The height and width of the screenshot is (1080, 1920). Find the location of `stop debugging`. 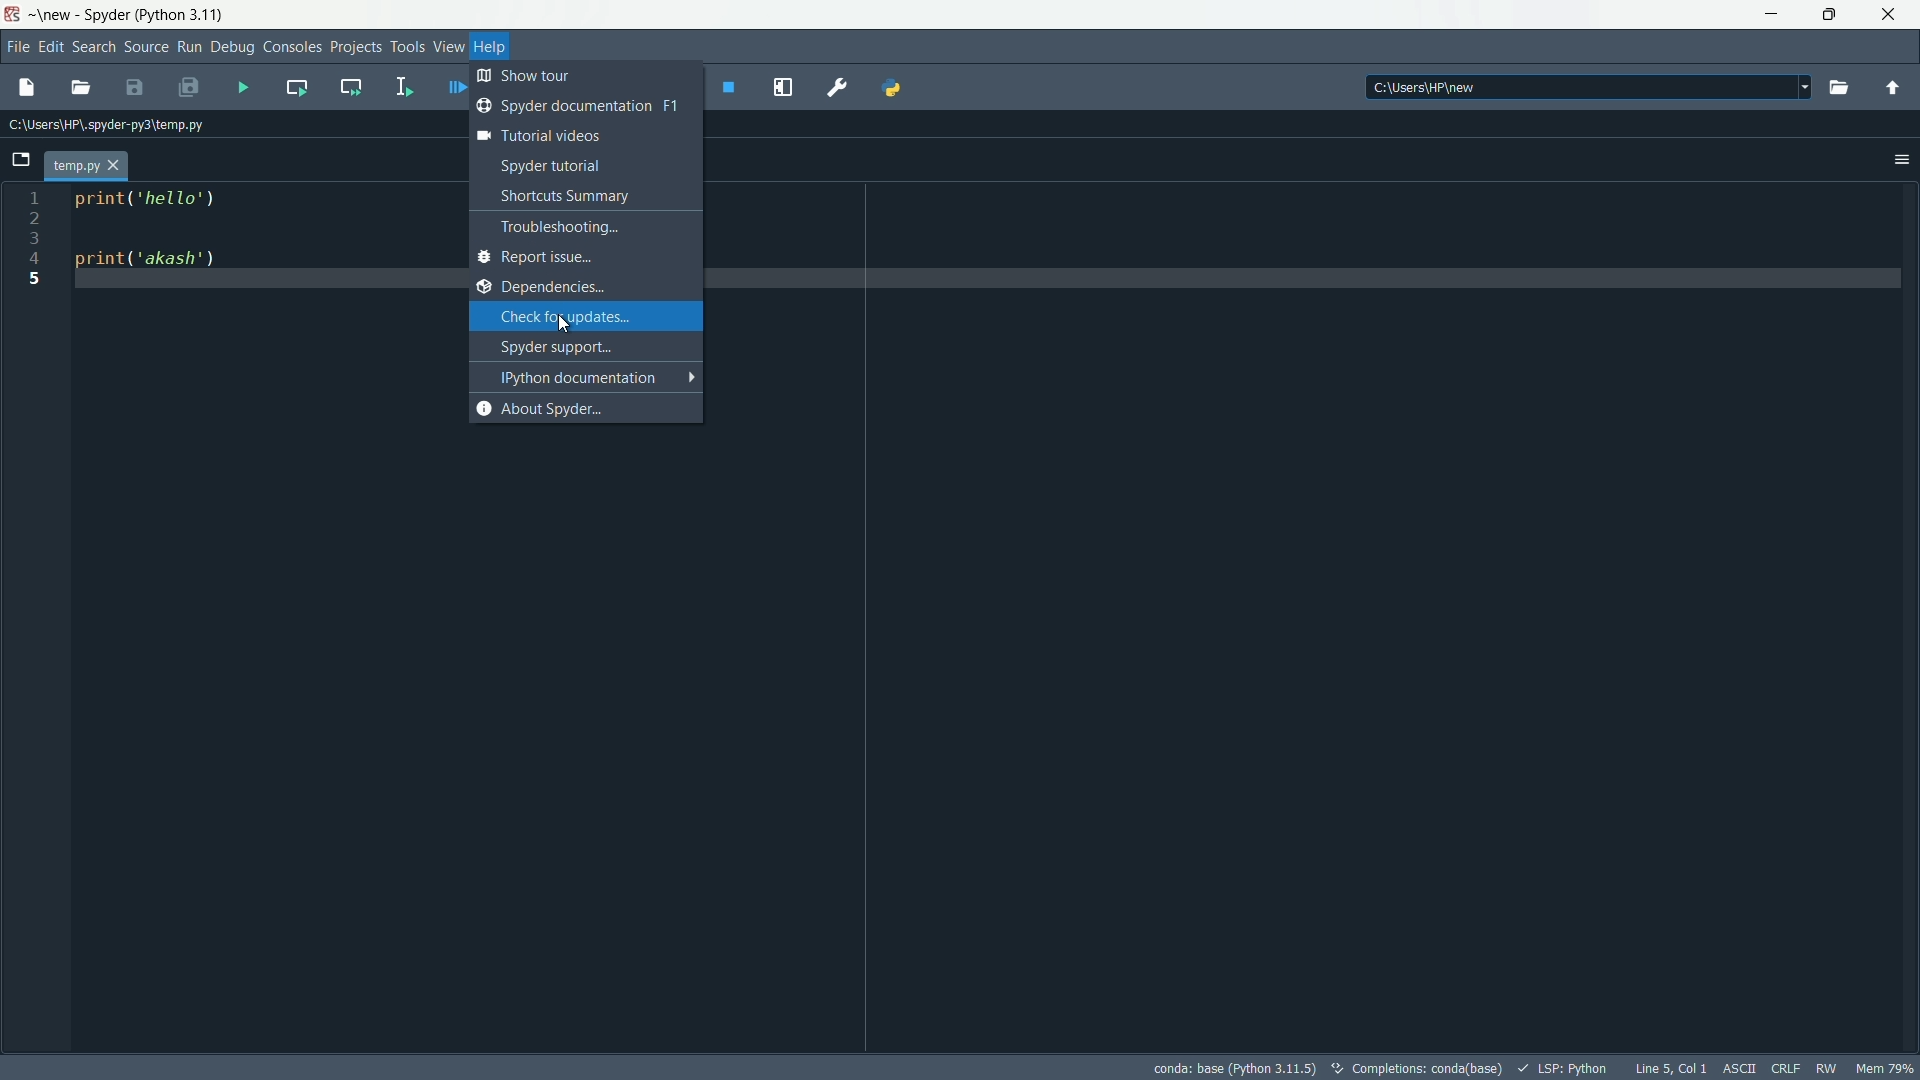

stop debugging is located at coordinates (730, 87).